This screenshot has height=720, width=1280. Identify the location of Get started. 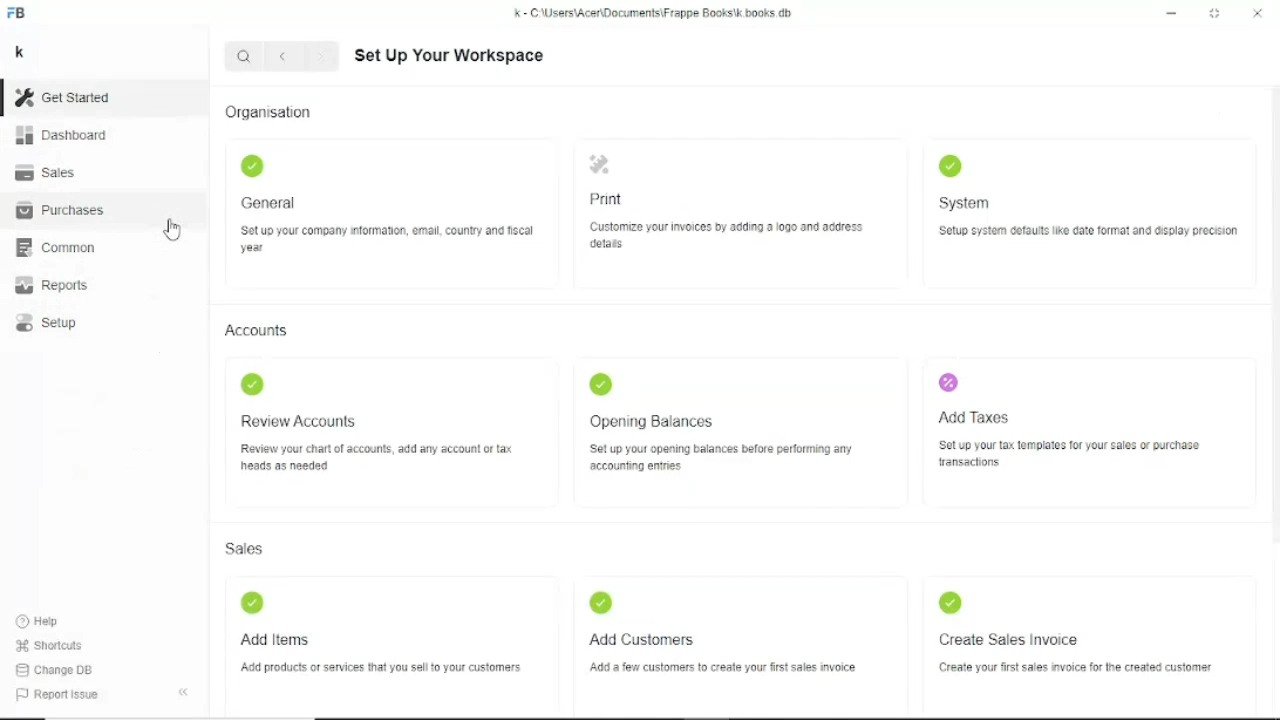
(63, 97).